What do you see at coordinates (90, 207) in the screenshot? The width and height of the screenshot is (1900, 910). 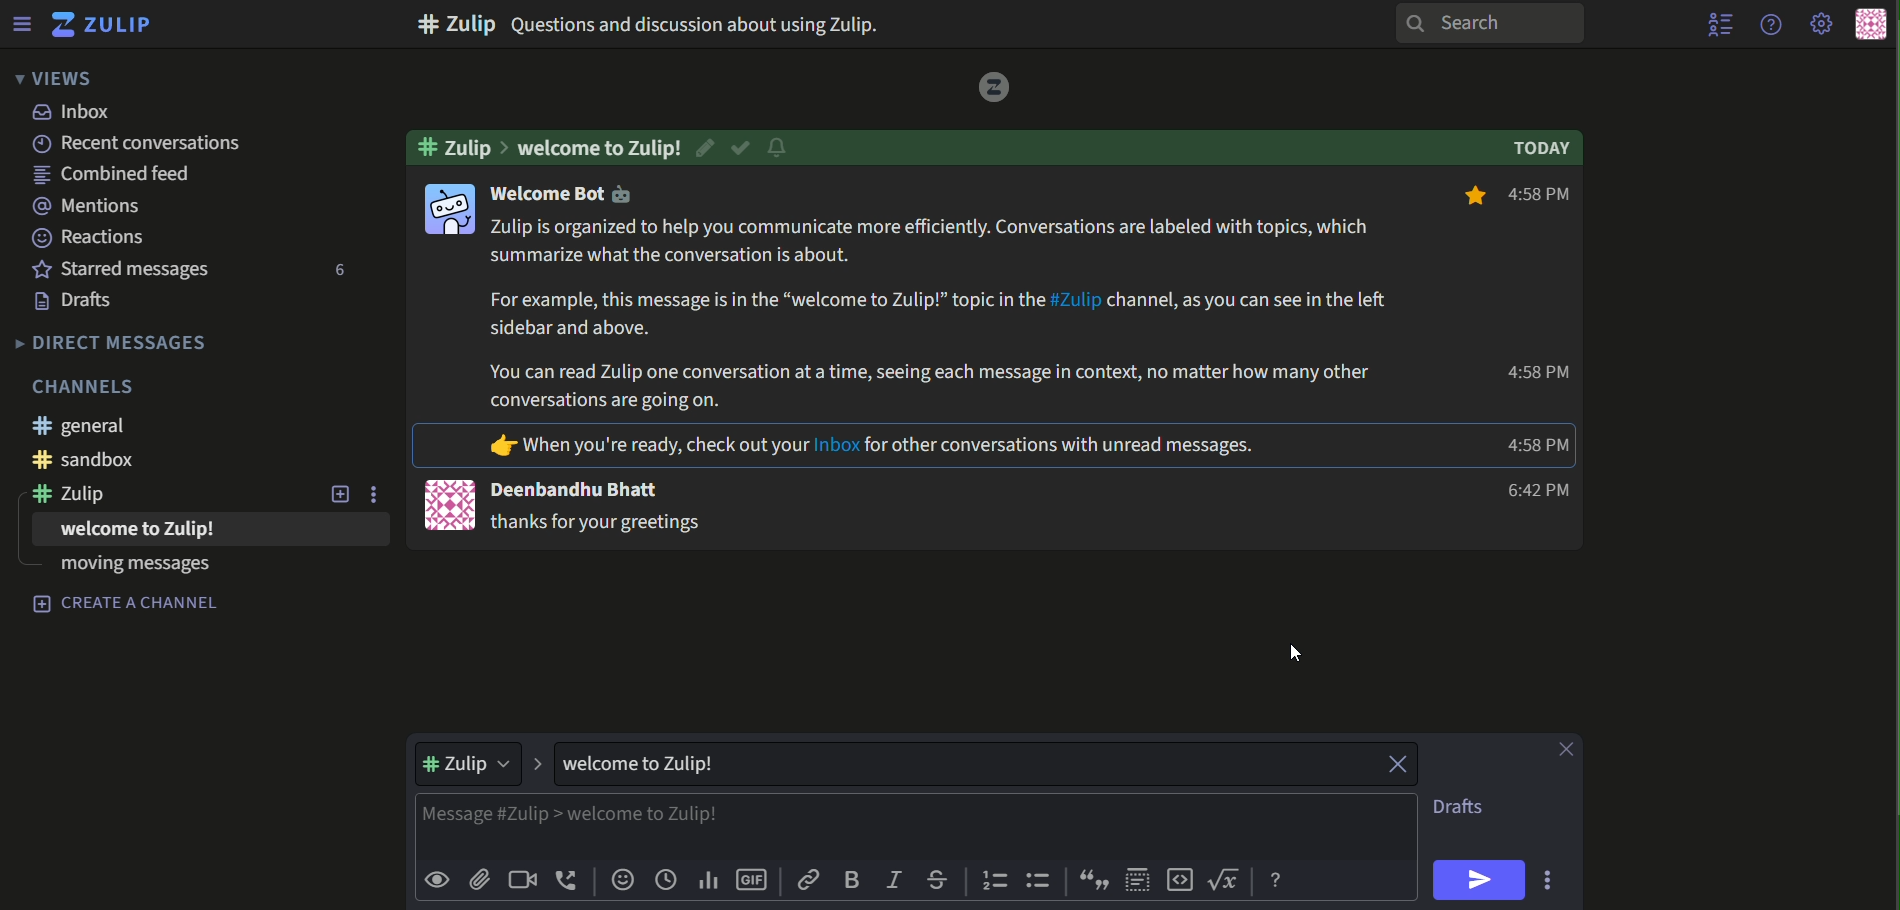 I see `text` at bounding box center [90, 207].